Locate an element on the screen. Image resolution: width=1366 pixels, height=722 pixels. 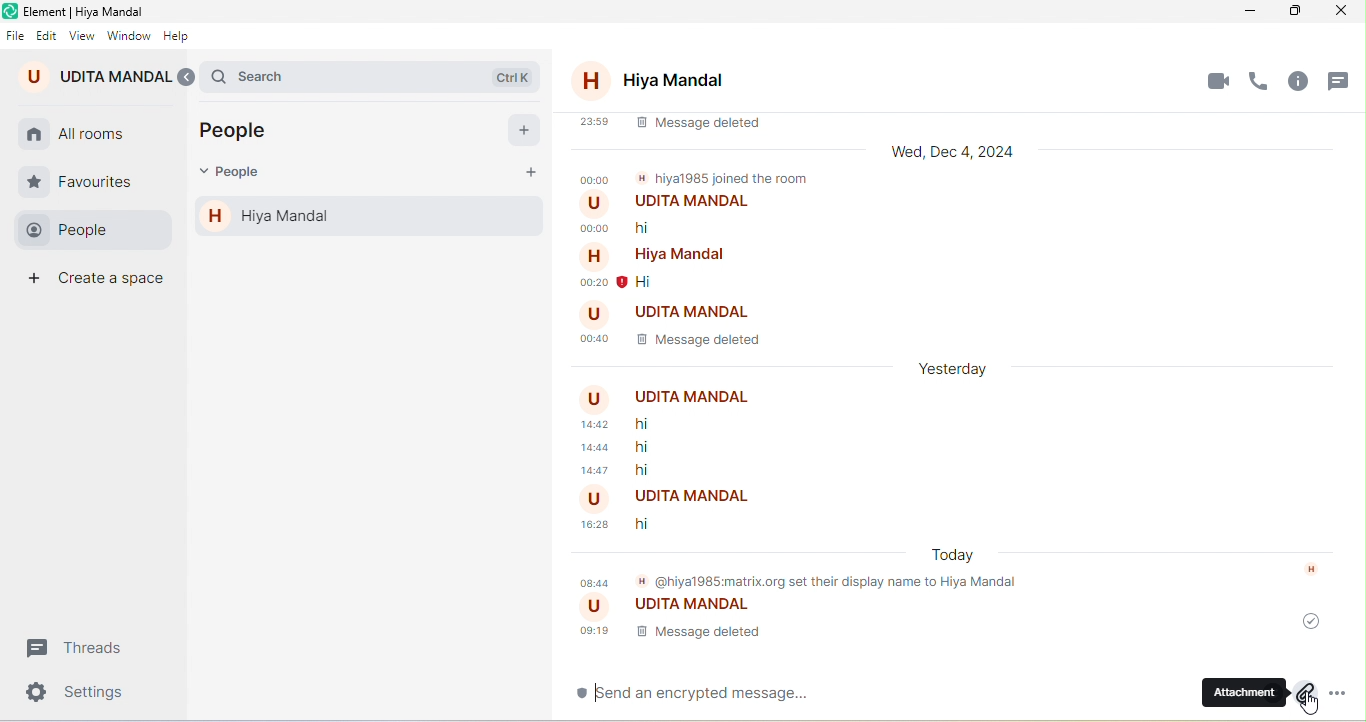
cursor movement is located at coordinates (1316, 707).